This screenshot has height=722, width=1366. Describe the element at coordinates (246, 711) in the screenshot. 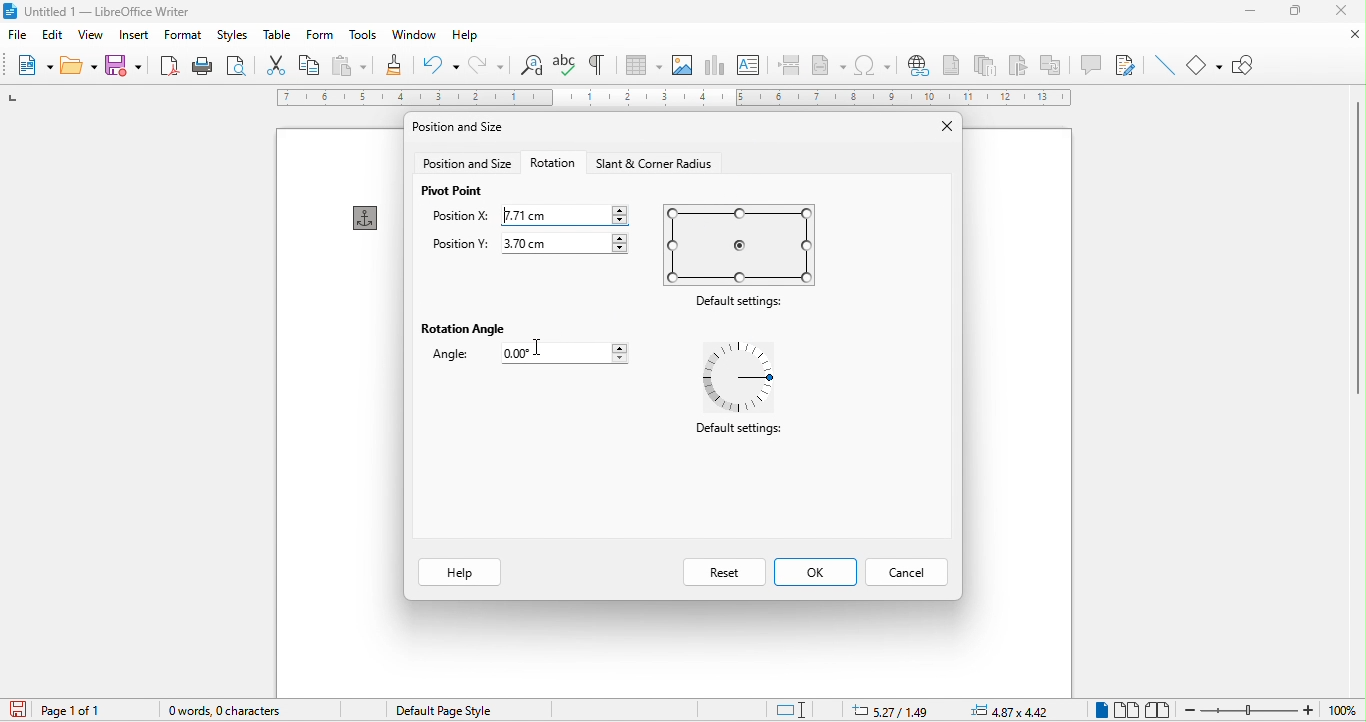

I see `0 words, o character` at that location.